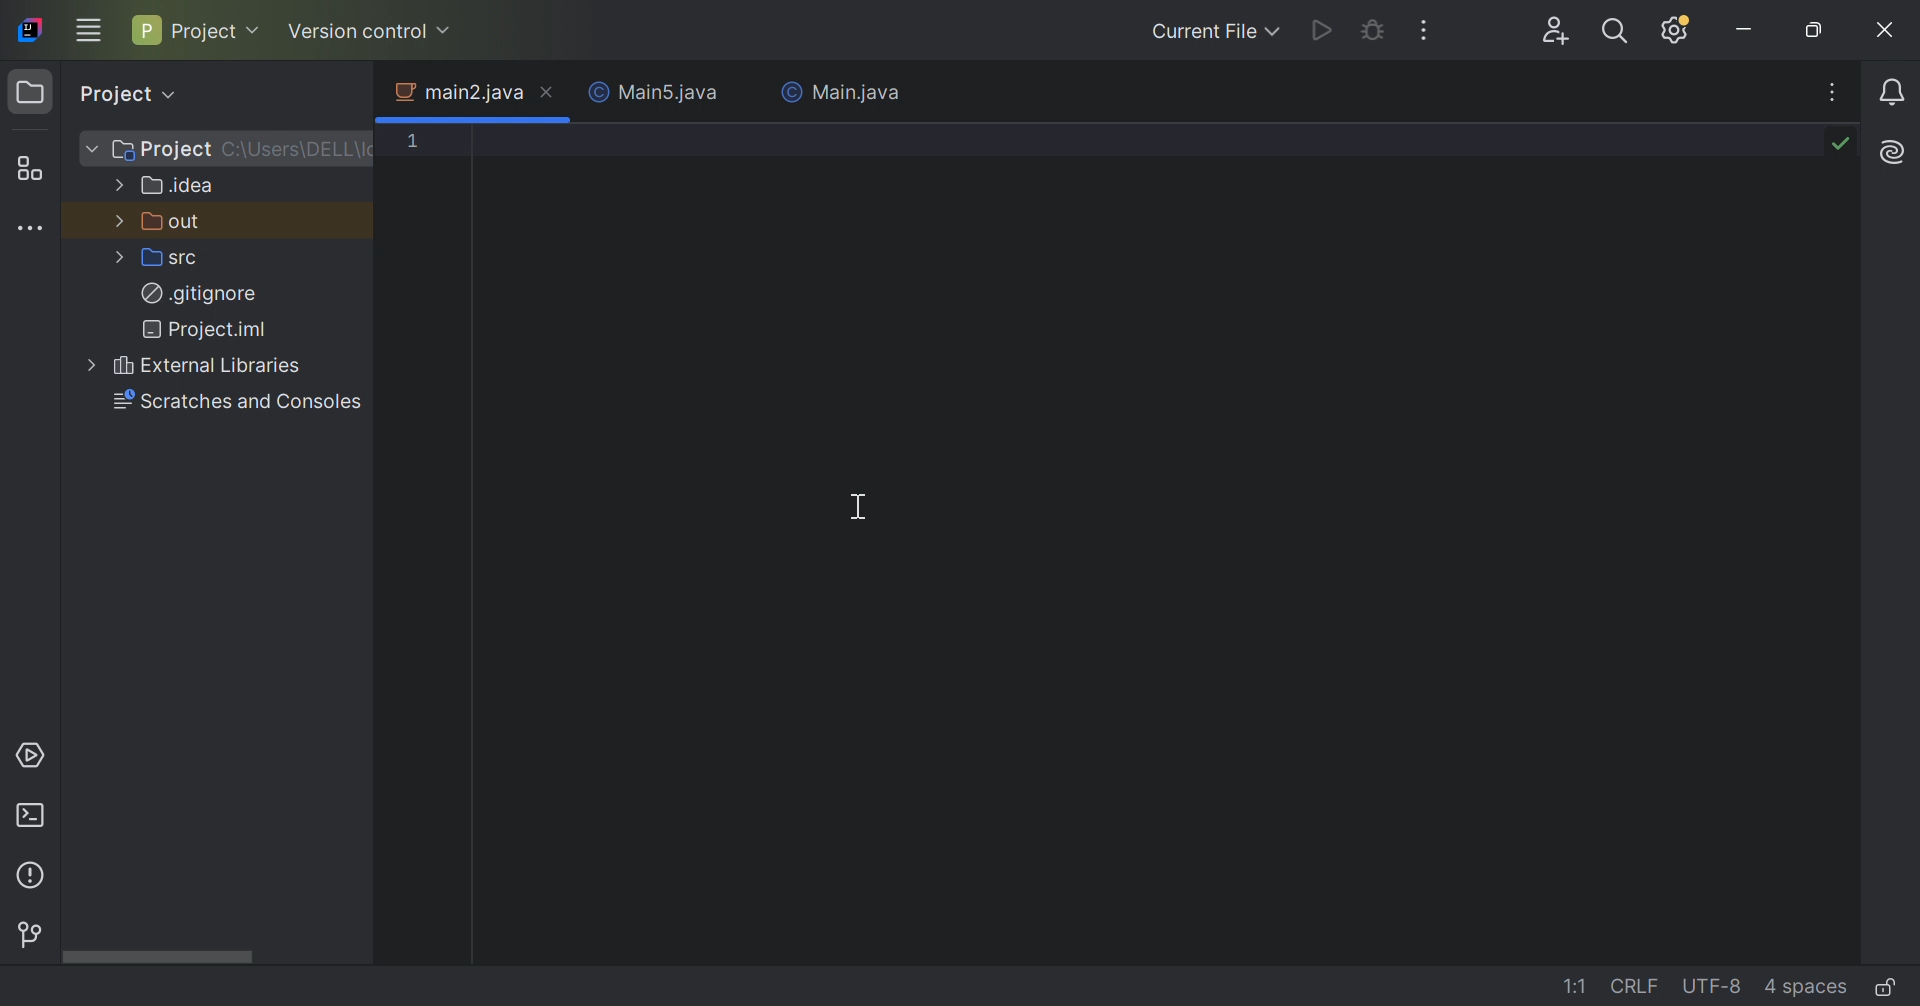 This screenshot has height=1006, width=1920. Describe the element at coordinates (1577, 985) in the screenshot. I see `1:1` at that location.